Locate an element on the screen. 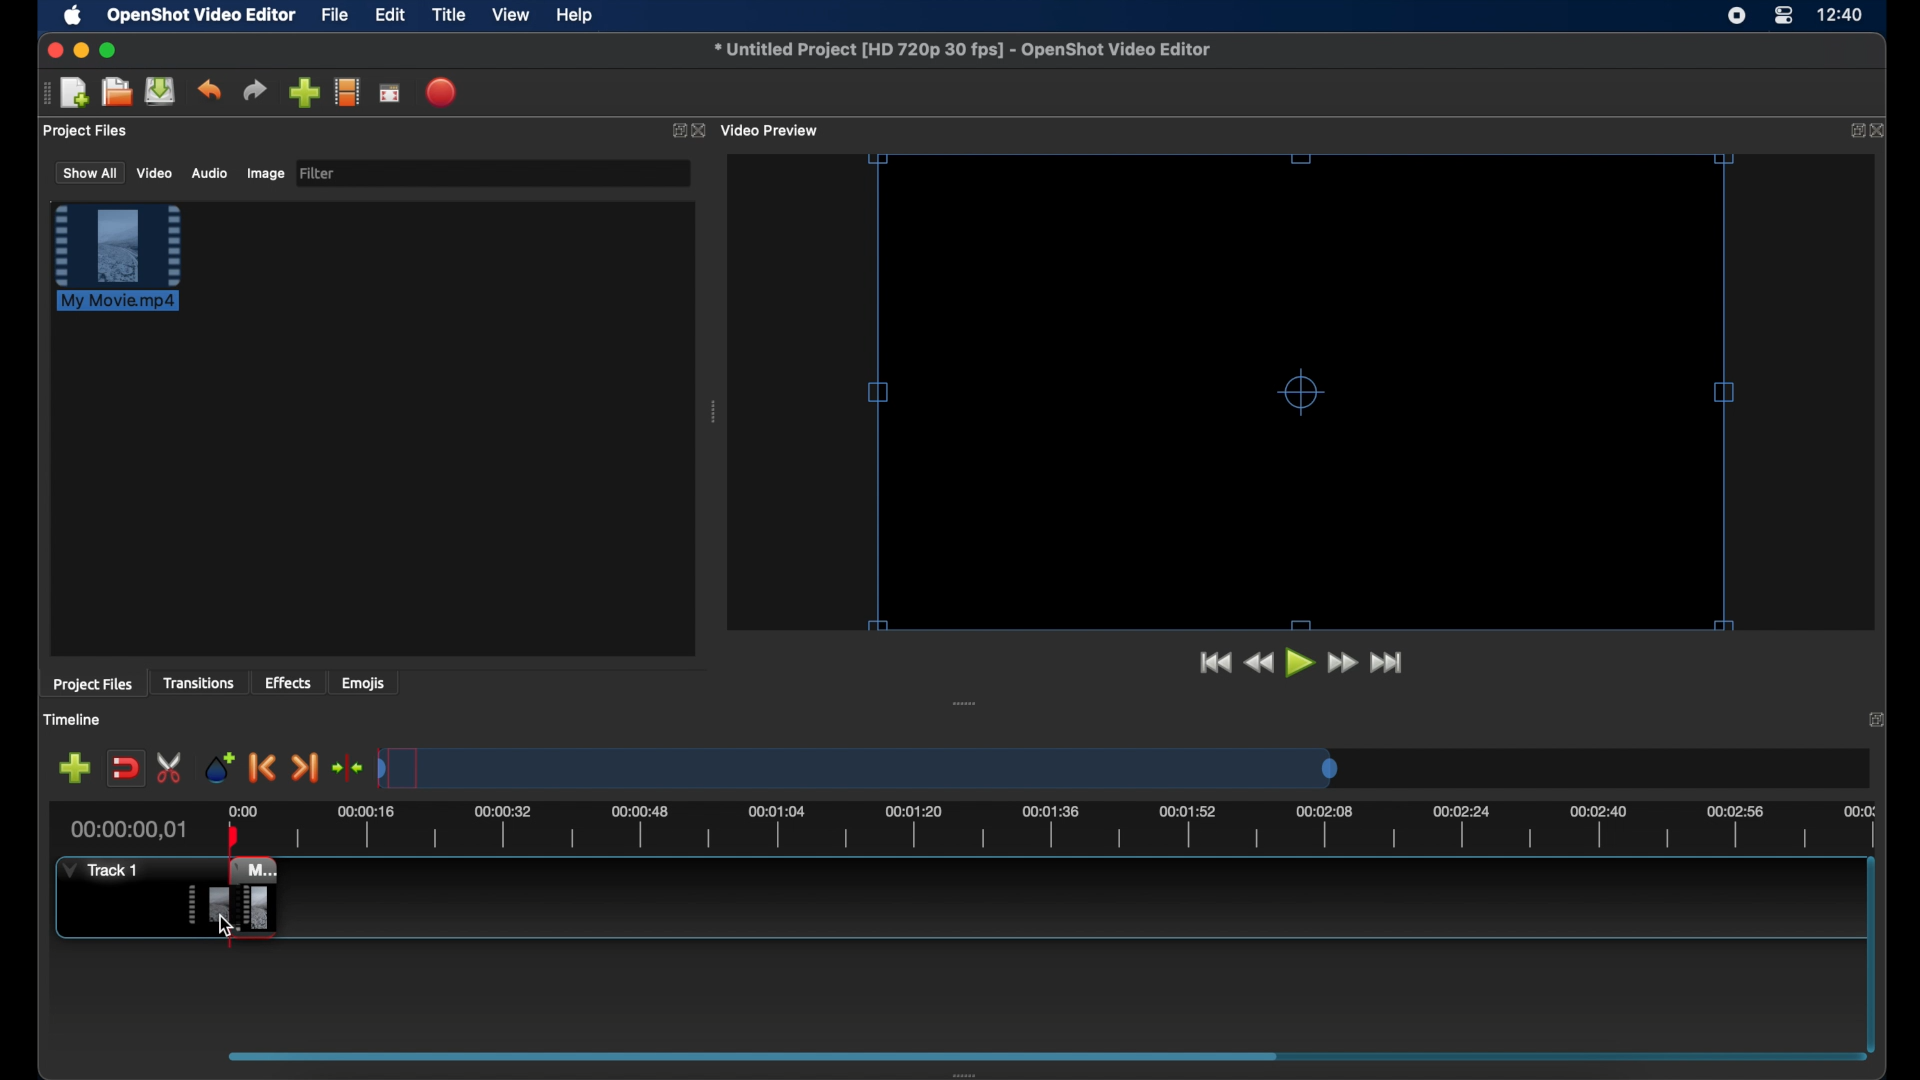  new project is located at coordinates (75, 93).